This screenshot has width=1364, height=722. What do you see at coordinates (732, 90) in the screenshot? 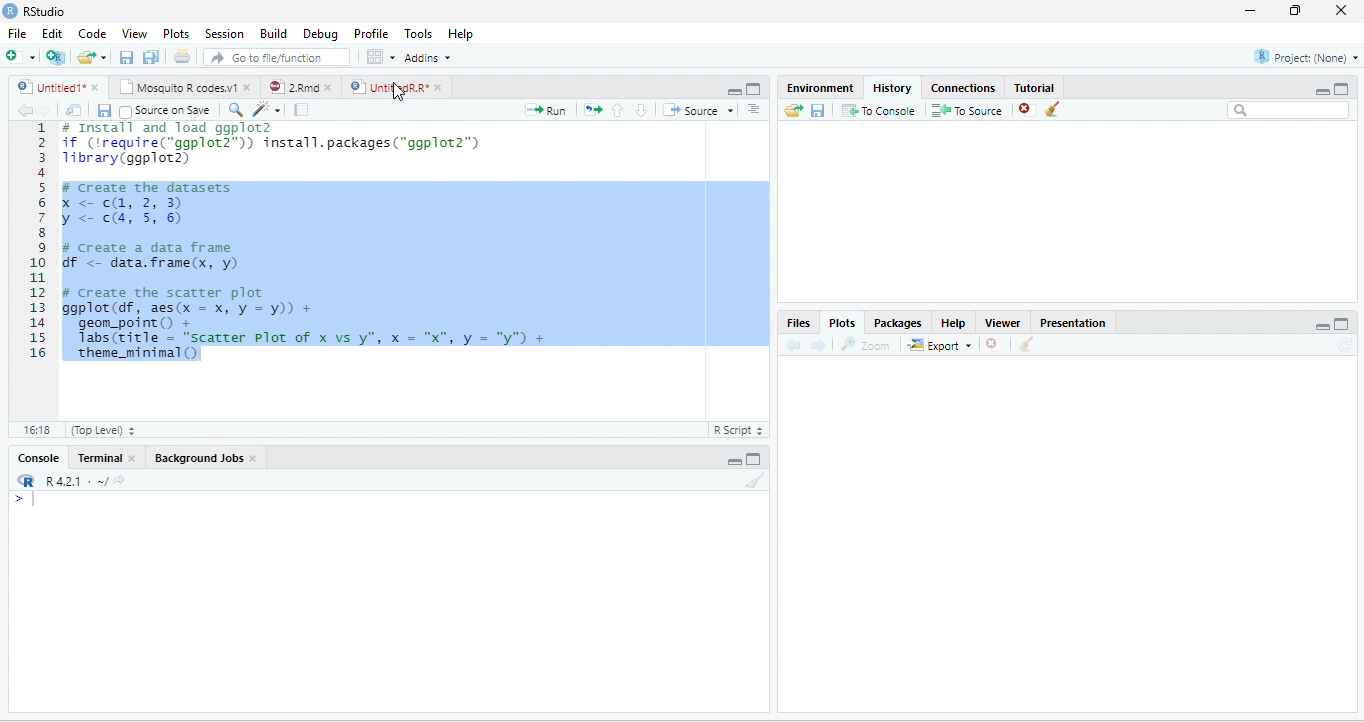
I see `Minimize` at bounding box center [732, 90].